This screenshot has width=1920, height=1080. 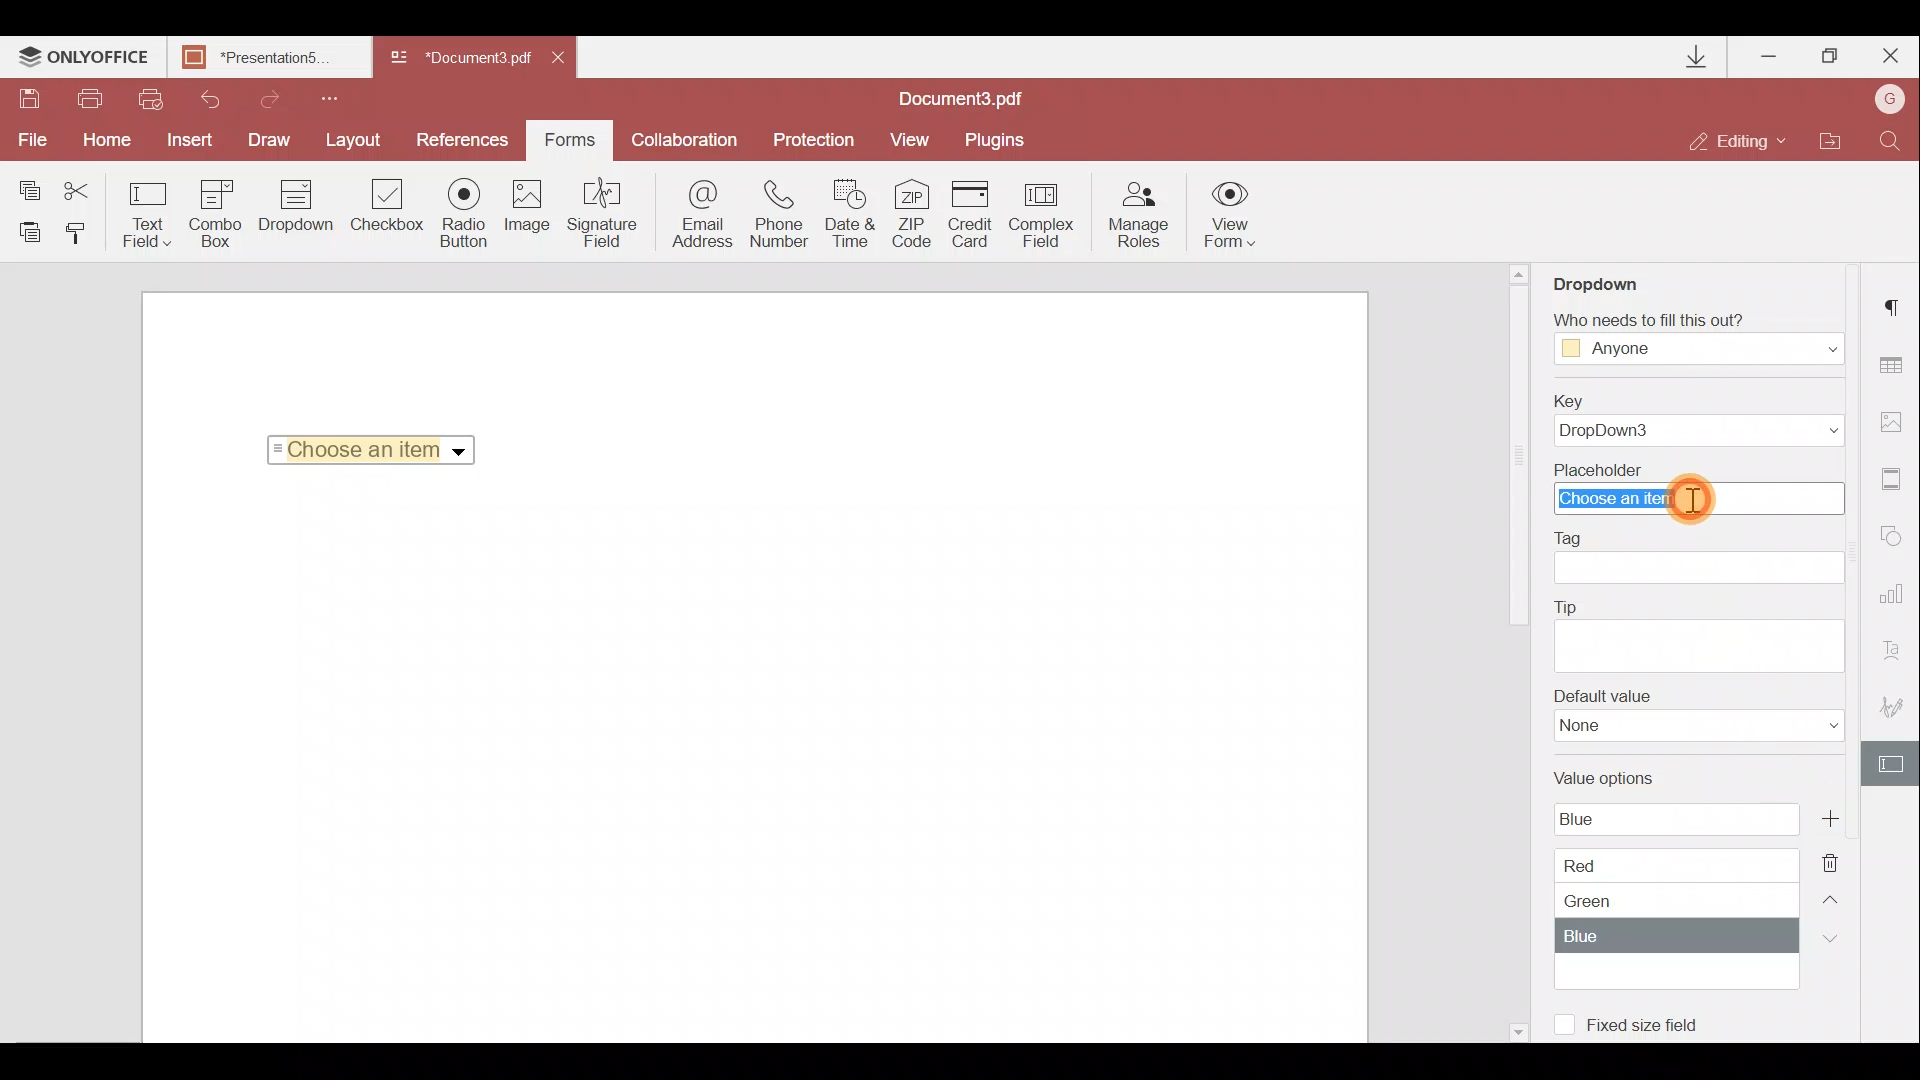 What do you see at coordinates (144, 214) in the screenshot?
I see `Text field` at bounding box center [144, 214].